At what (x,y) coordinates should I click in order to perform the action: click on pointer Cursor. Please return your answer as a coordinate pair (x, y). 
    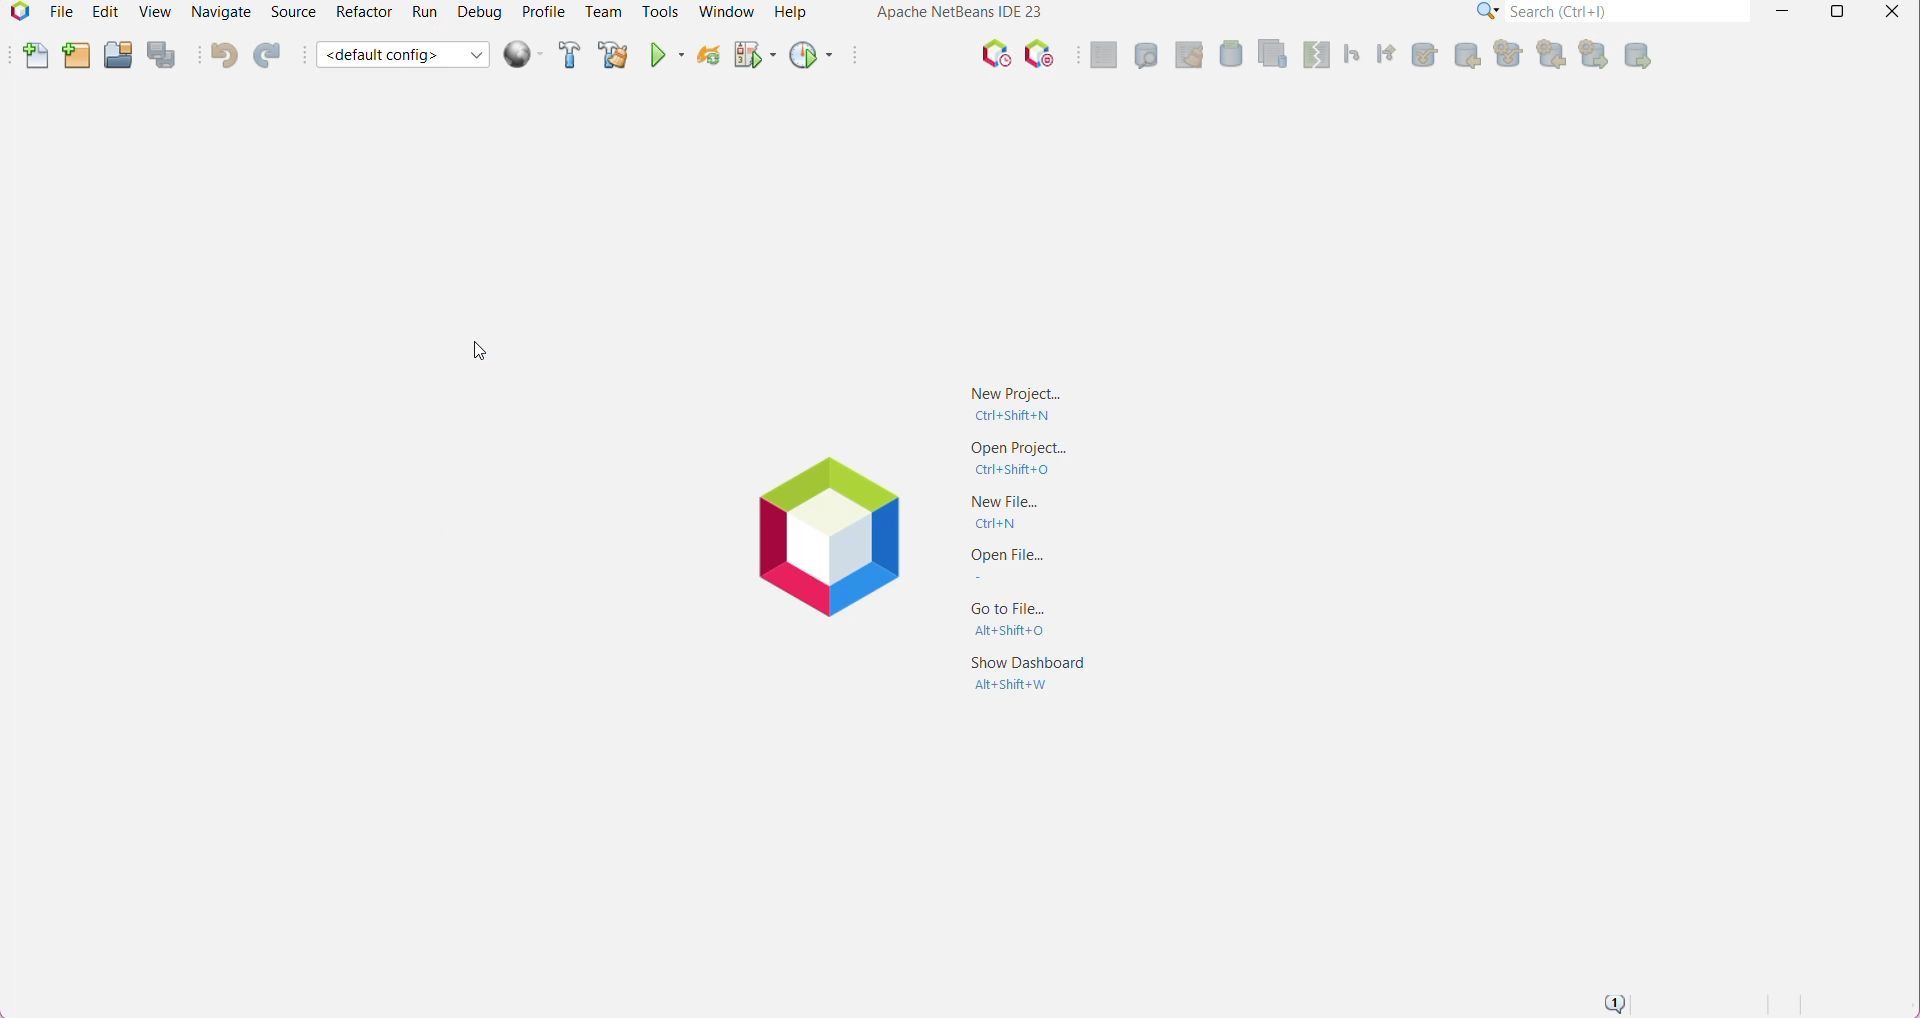
    Looking at the image, I should click on (476, 355).